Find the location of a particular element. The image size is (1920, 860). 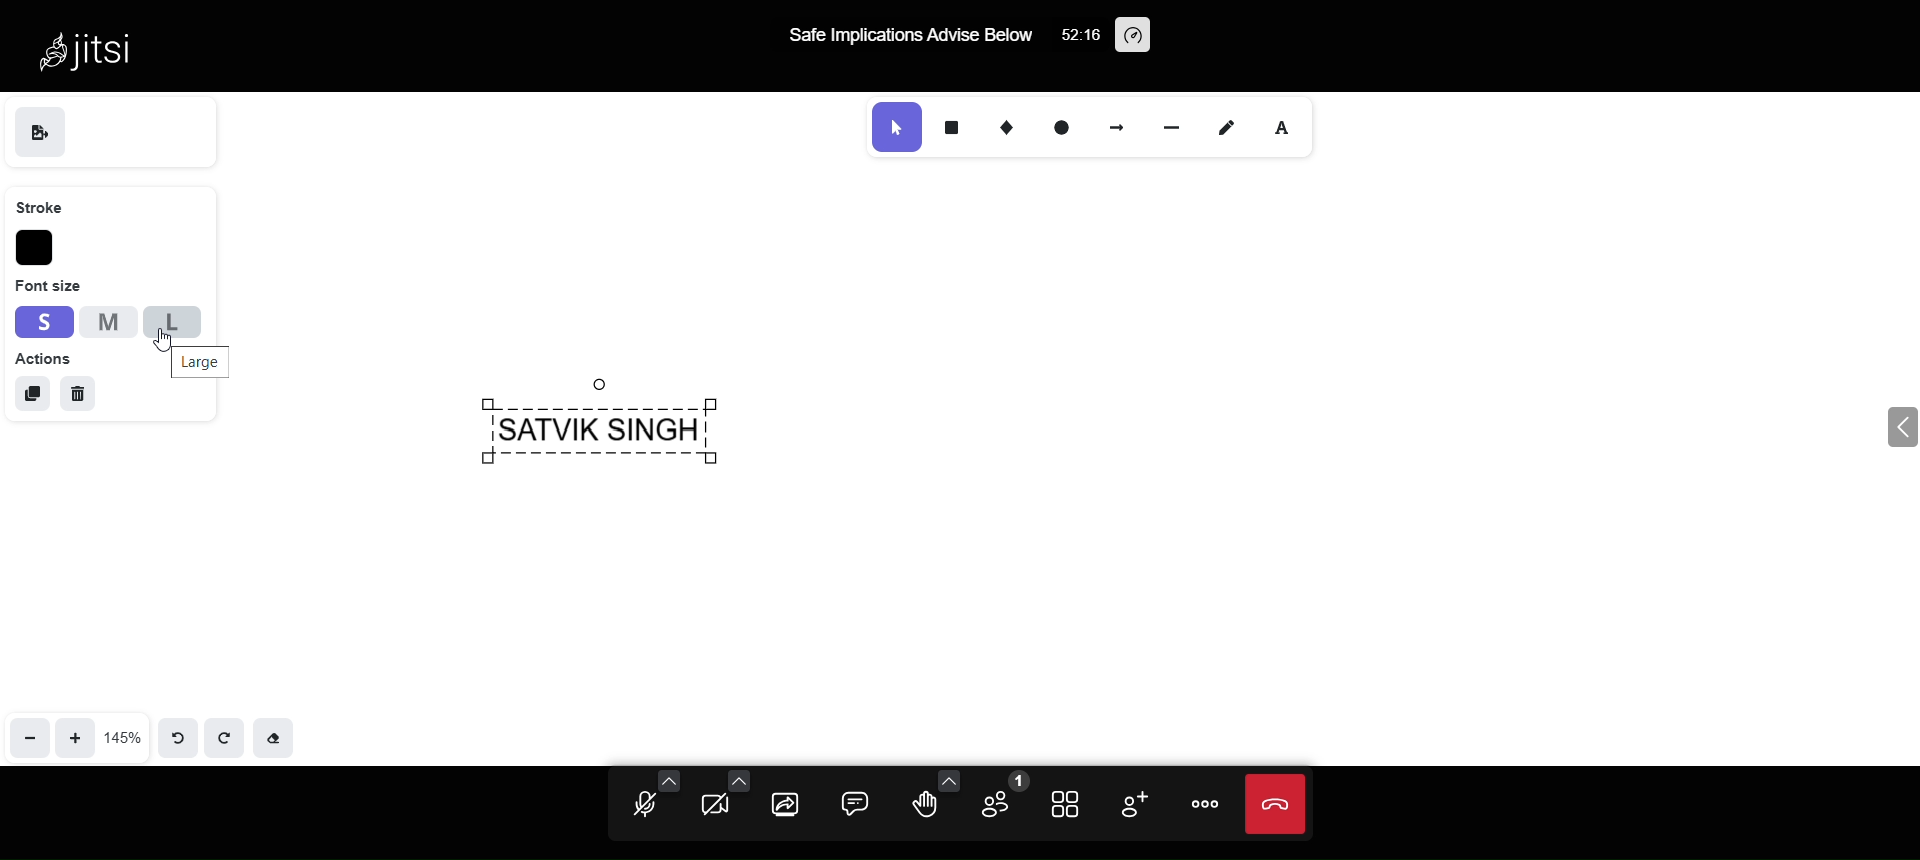

performance setting is located at coordinates (1134, 33).